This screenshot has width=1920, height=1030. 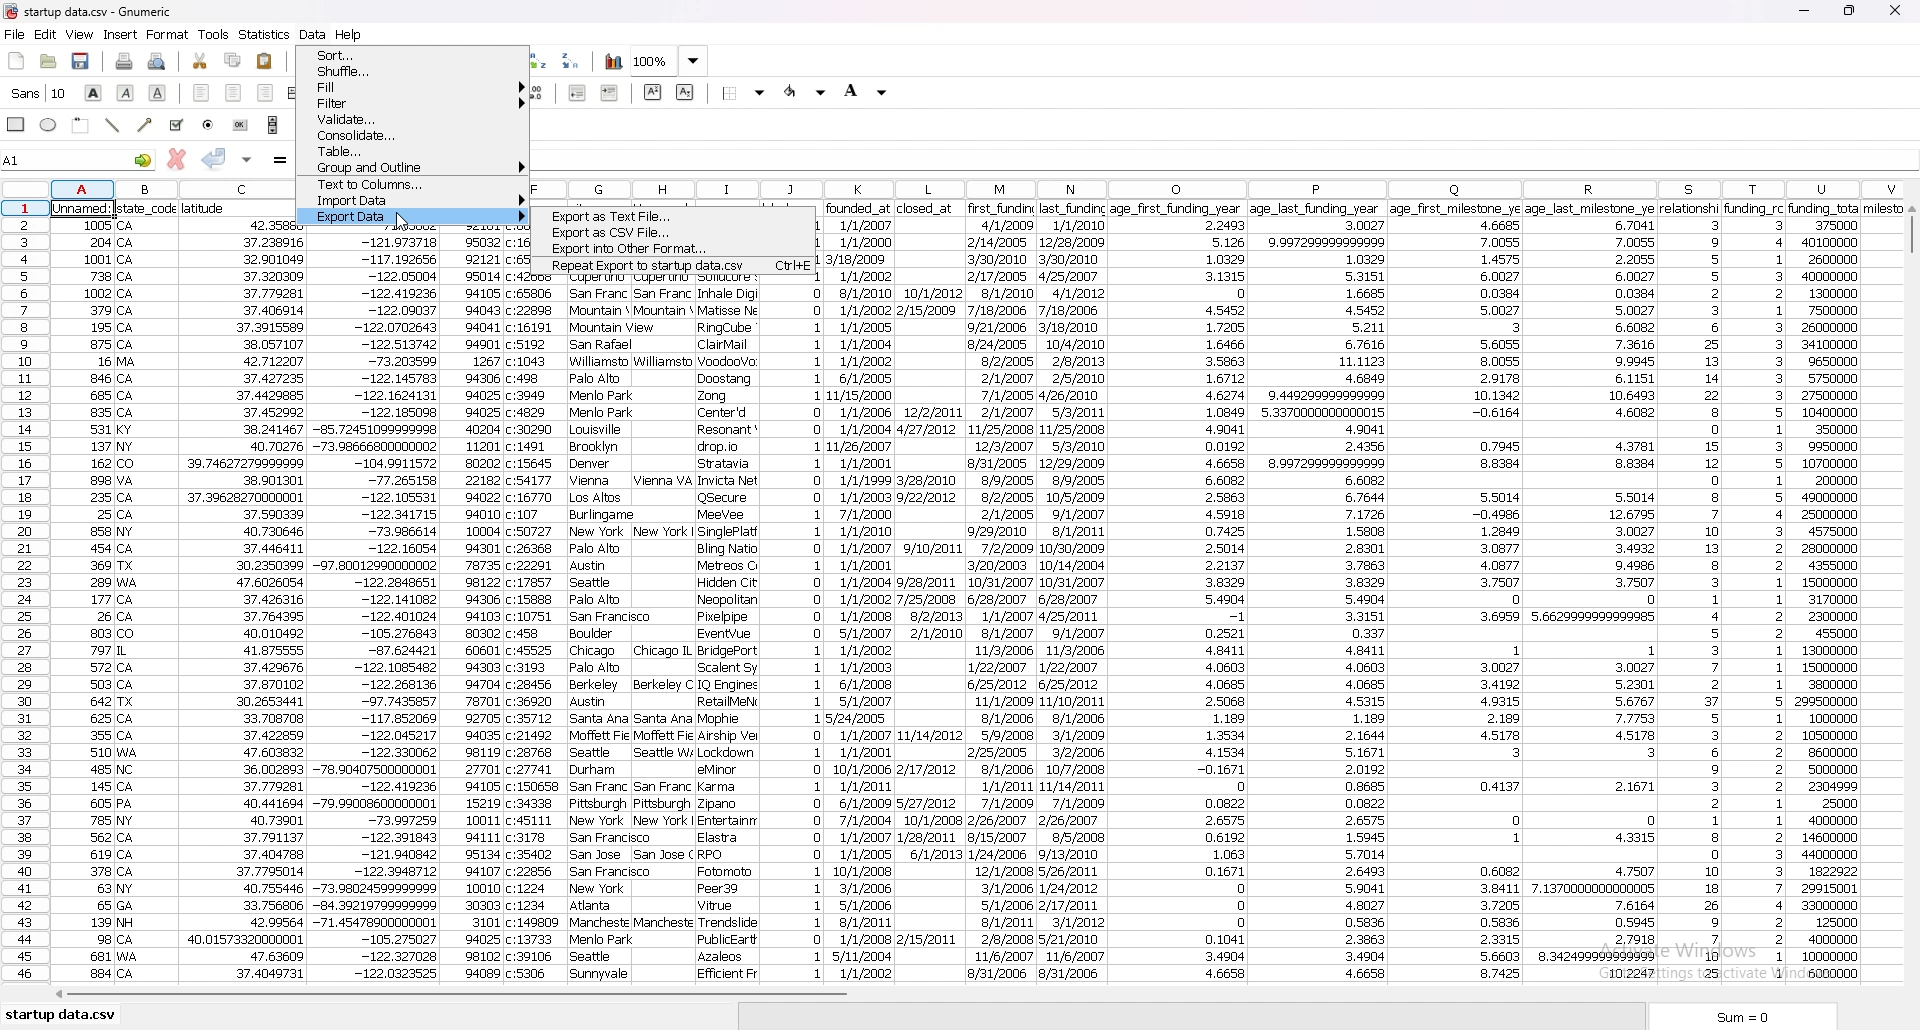 What do you see at coordinates (653, 92) in the screenshot?
I see `supercript` at bounding box center [653, 92].